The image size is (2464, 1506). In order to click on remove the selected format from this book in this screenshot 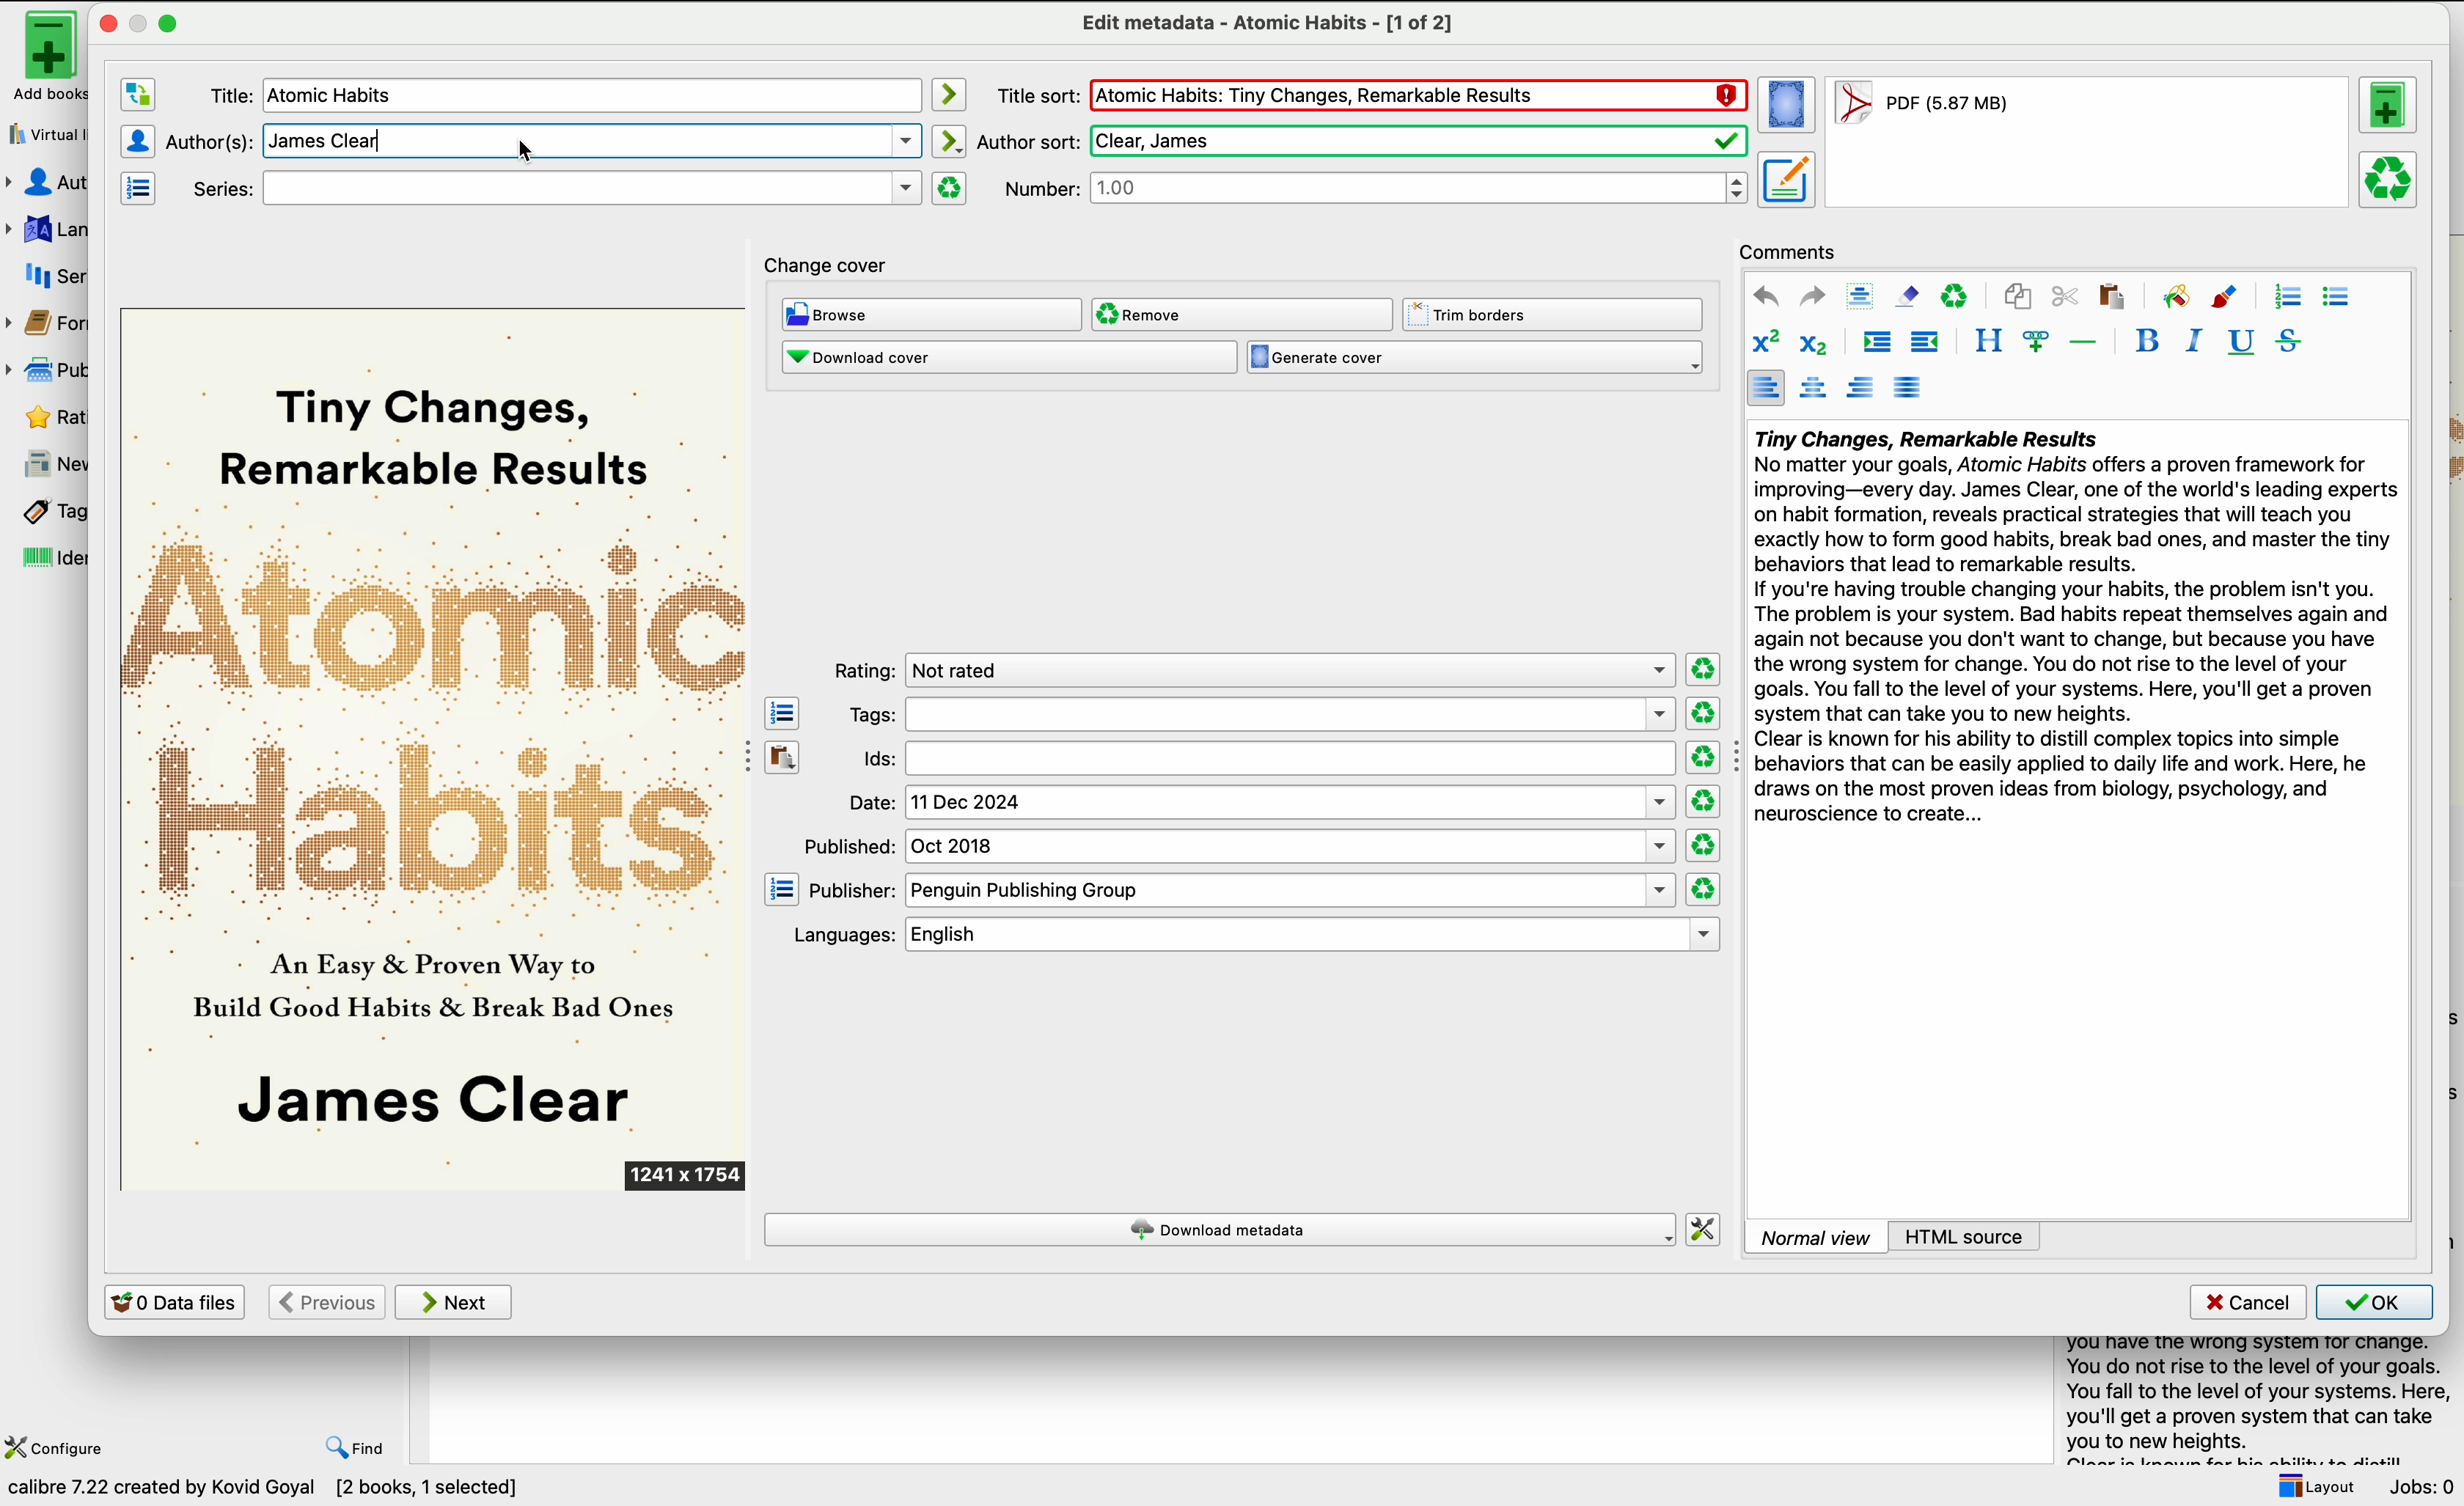, I will do `click(2390, 181)`.